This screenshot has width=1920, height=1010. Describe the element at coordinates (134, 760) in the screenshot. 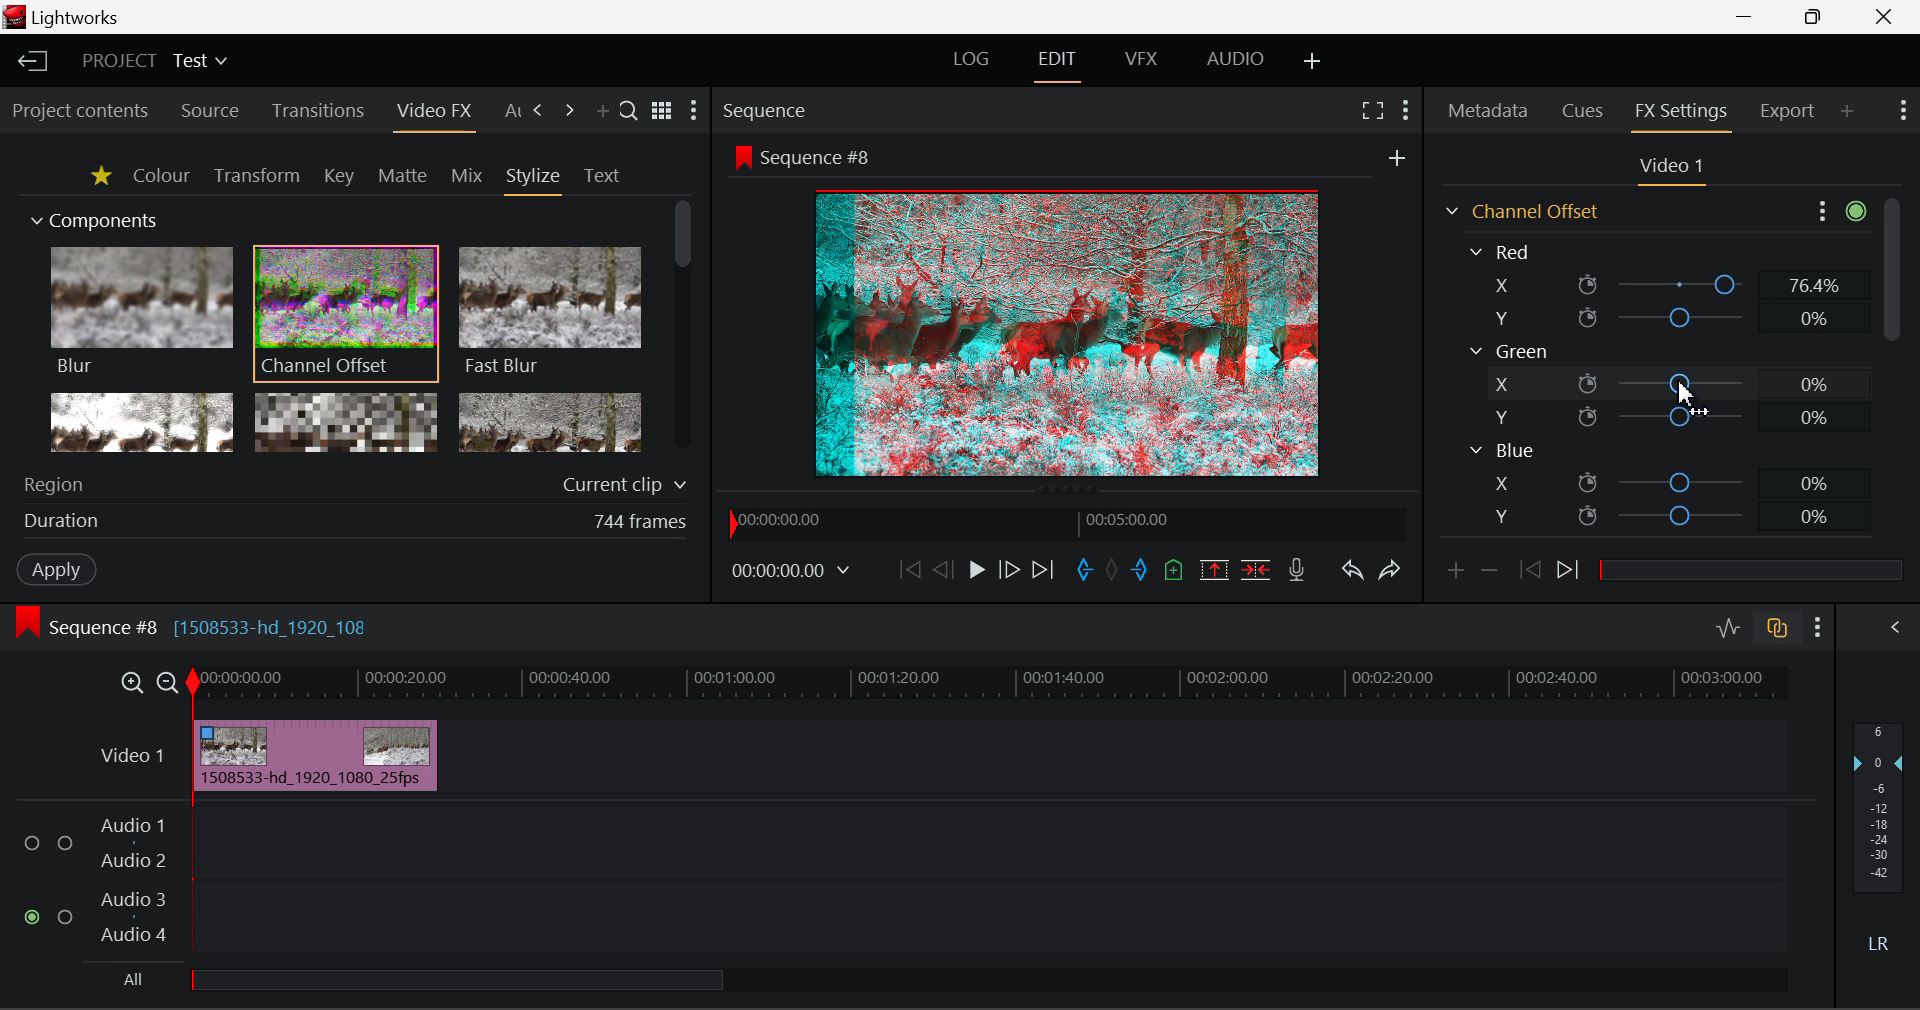

I see `Video Layer` at that location.